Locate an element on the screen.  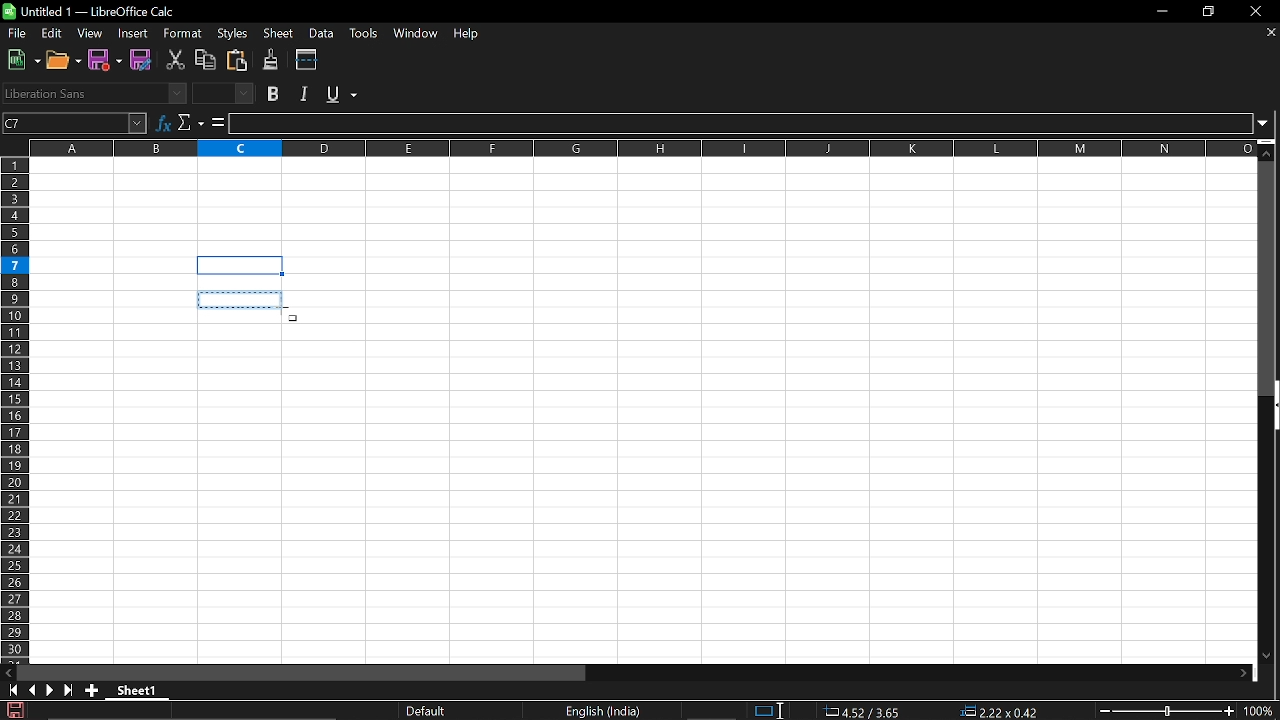
Styles is located at coordinates (235, 32).